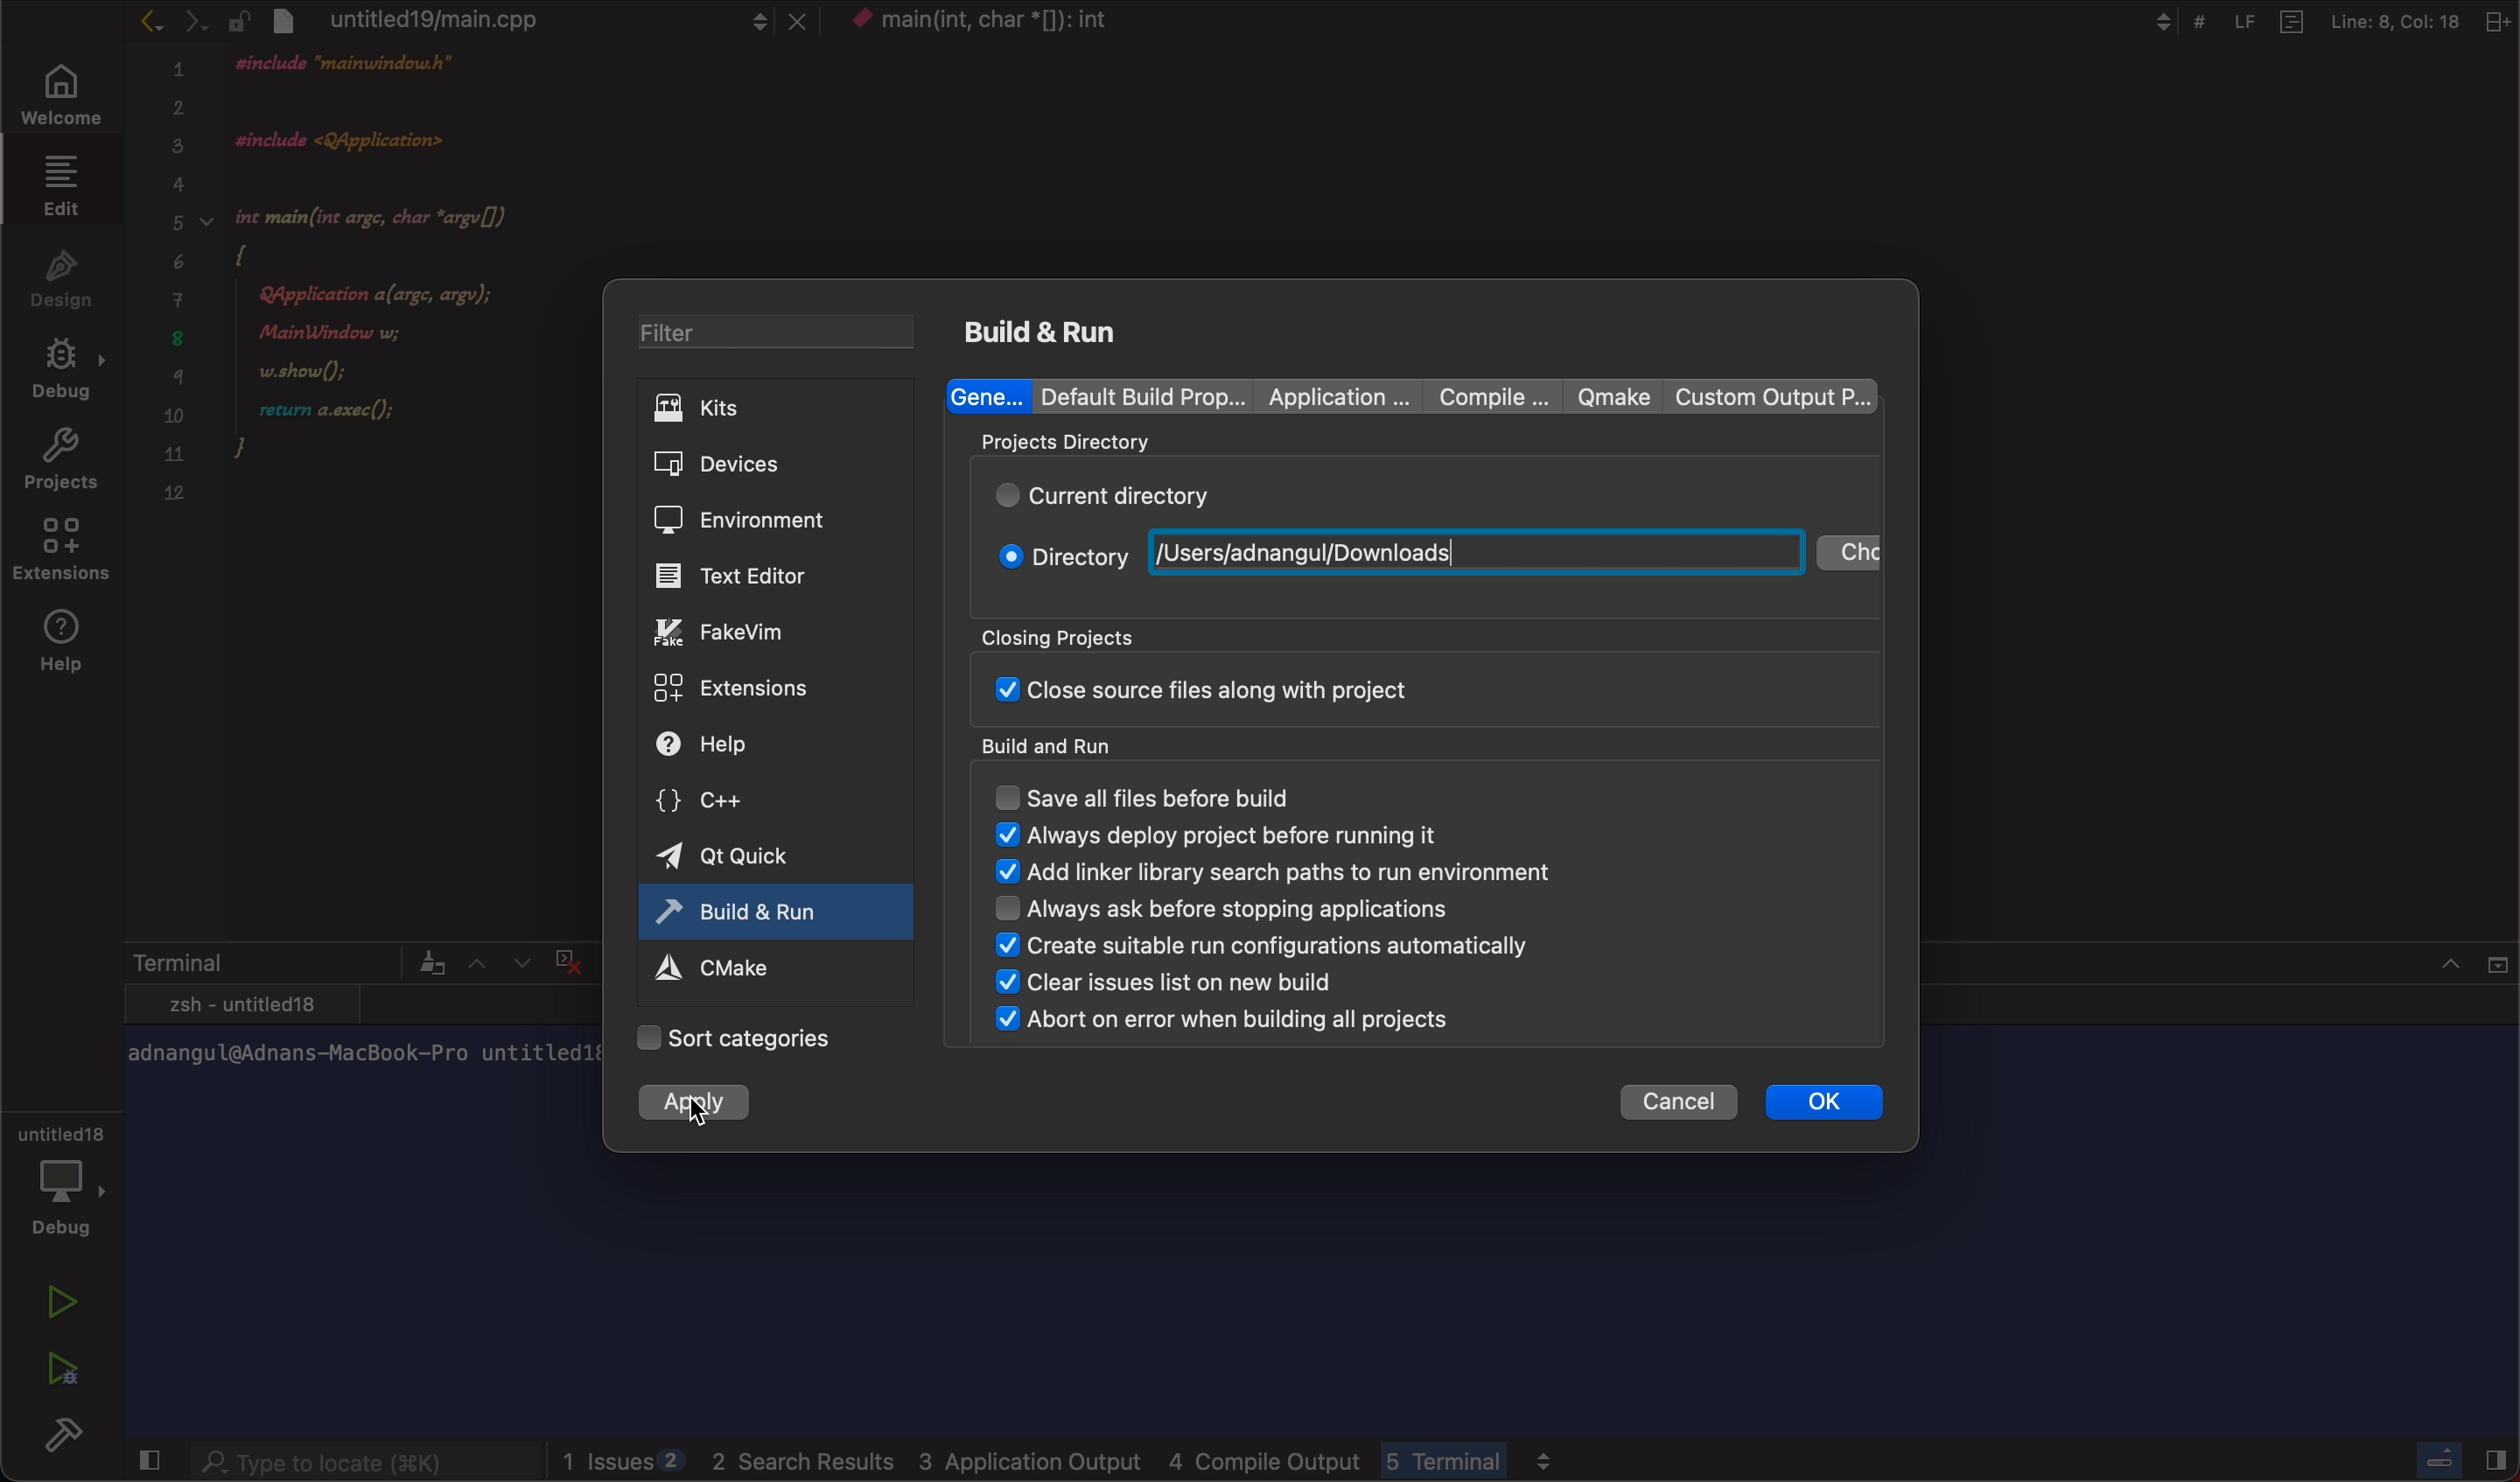 This screenshot has height=1482, width=2520. I want to click on compile, so click(1489, 396).